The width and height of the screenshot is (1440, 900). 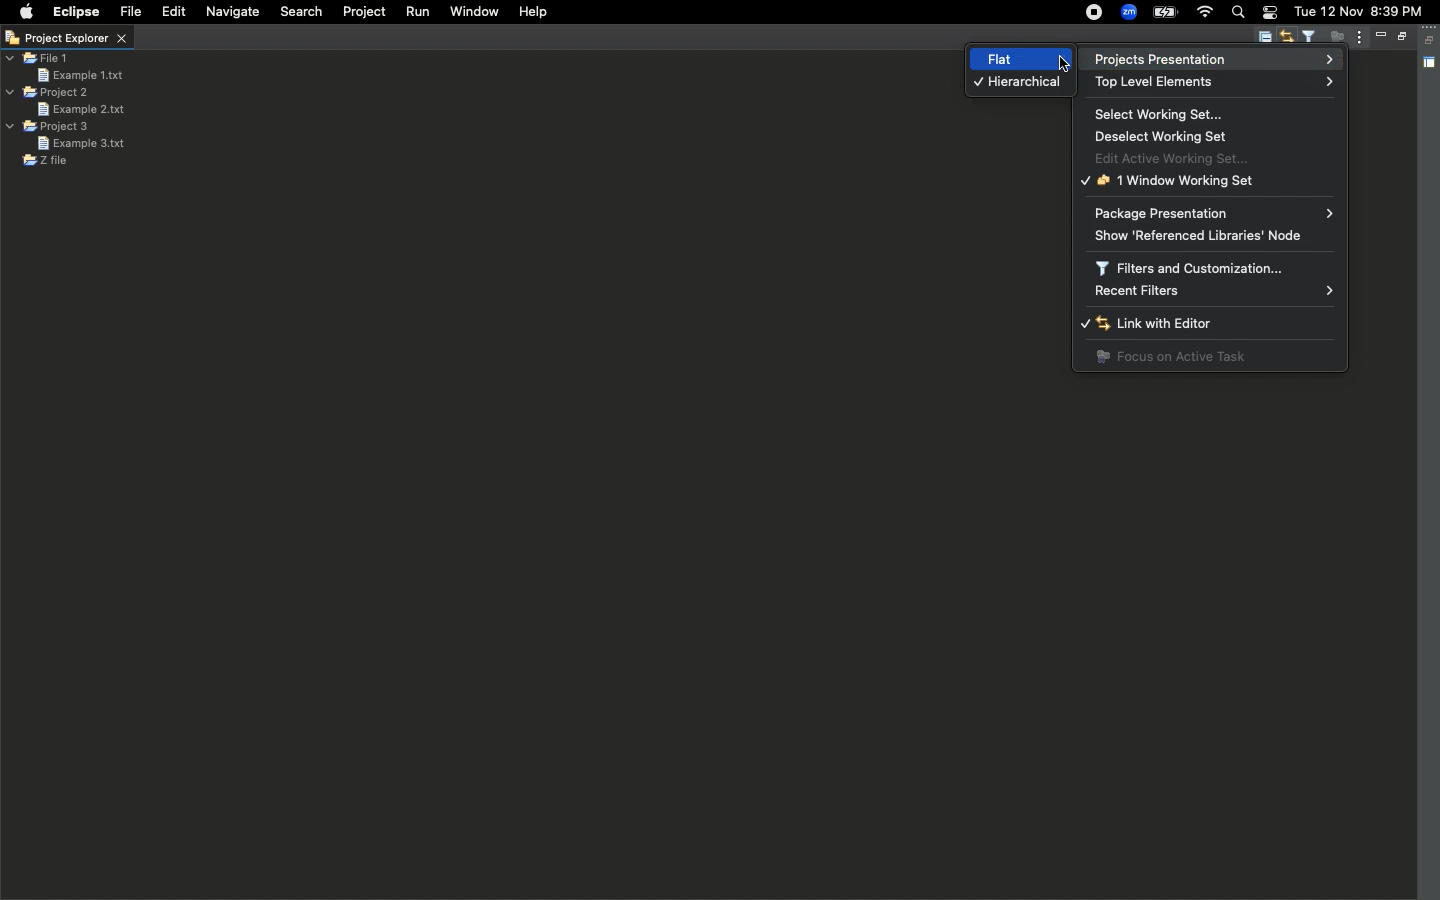 I want to click on File 1, so click(x=39, y=59).